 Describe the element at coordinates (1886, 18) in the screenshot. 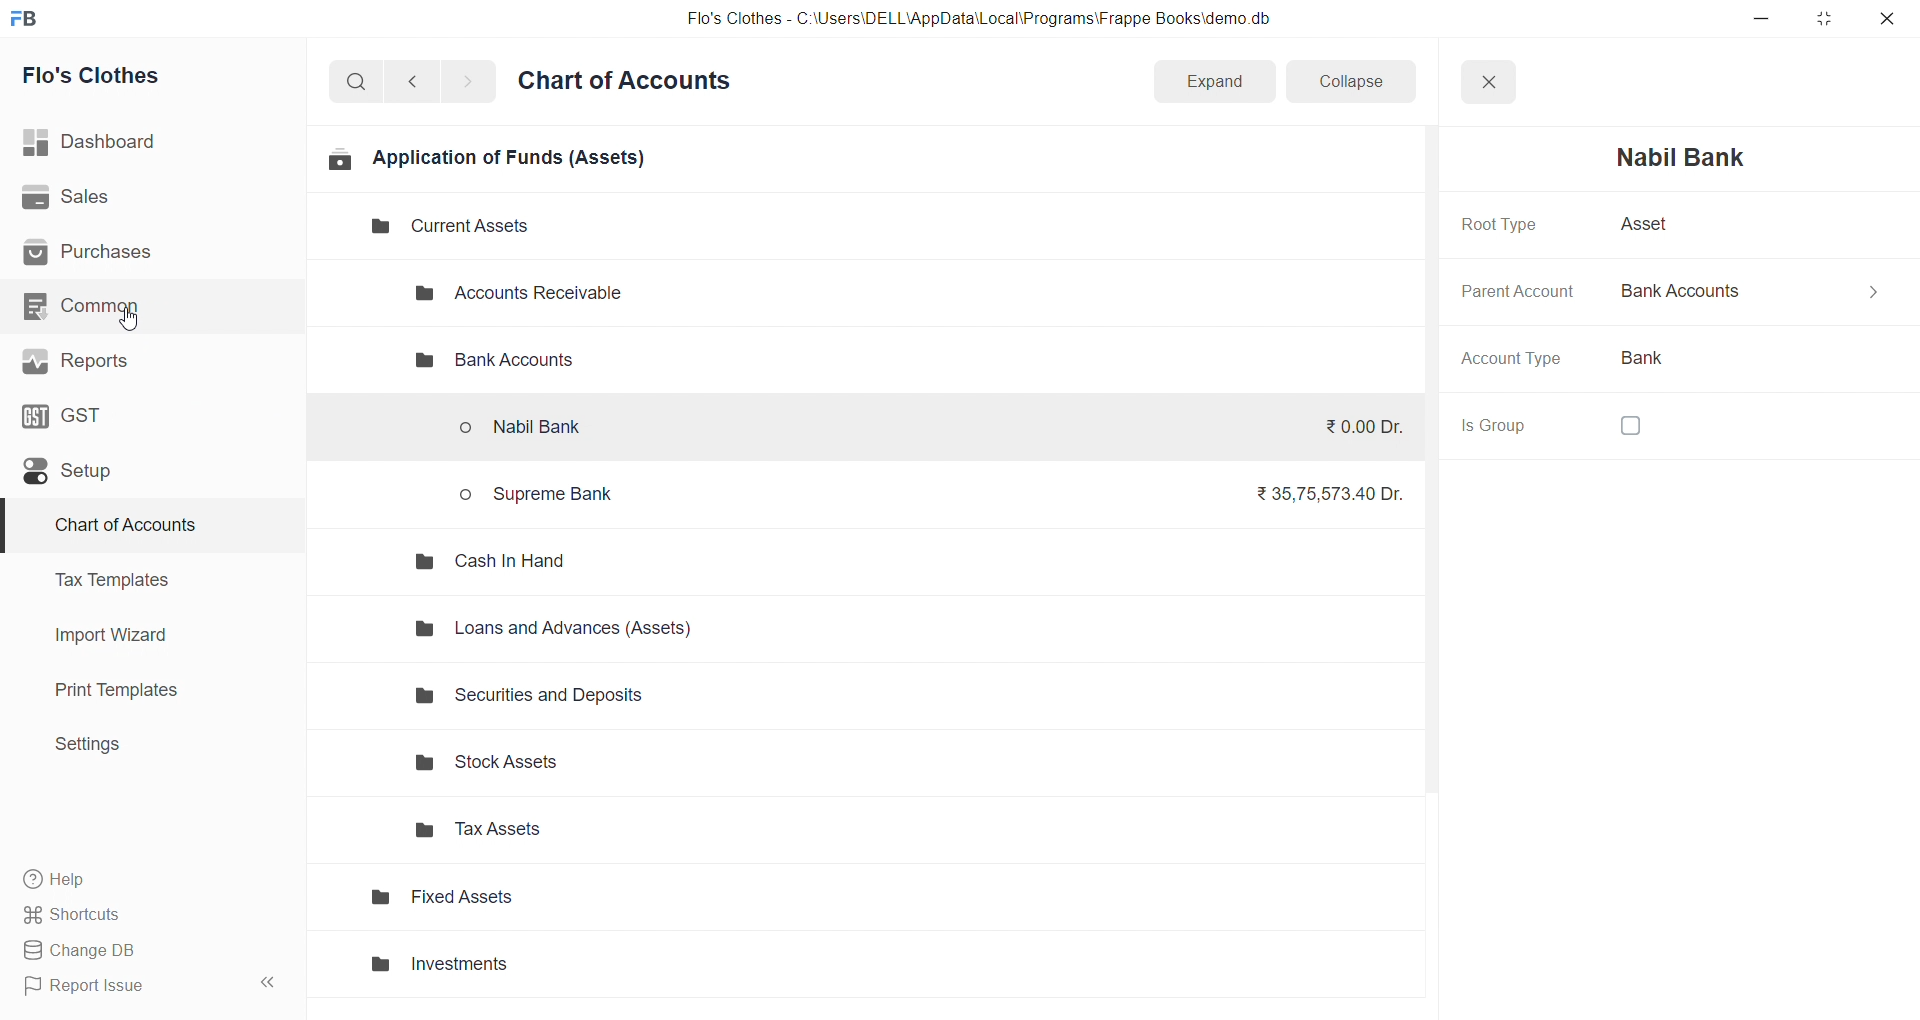

I see `close` at that location.